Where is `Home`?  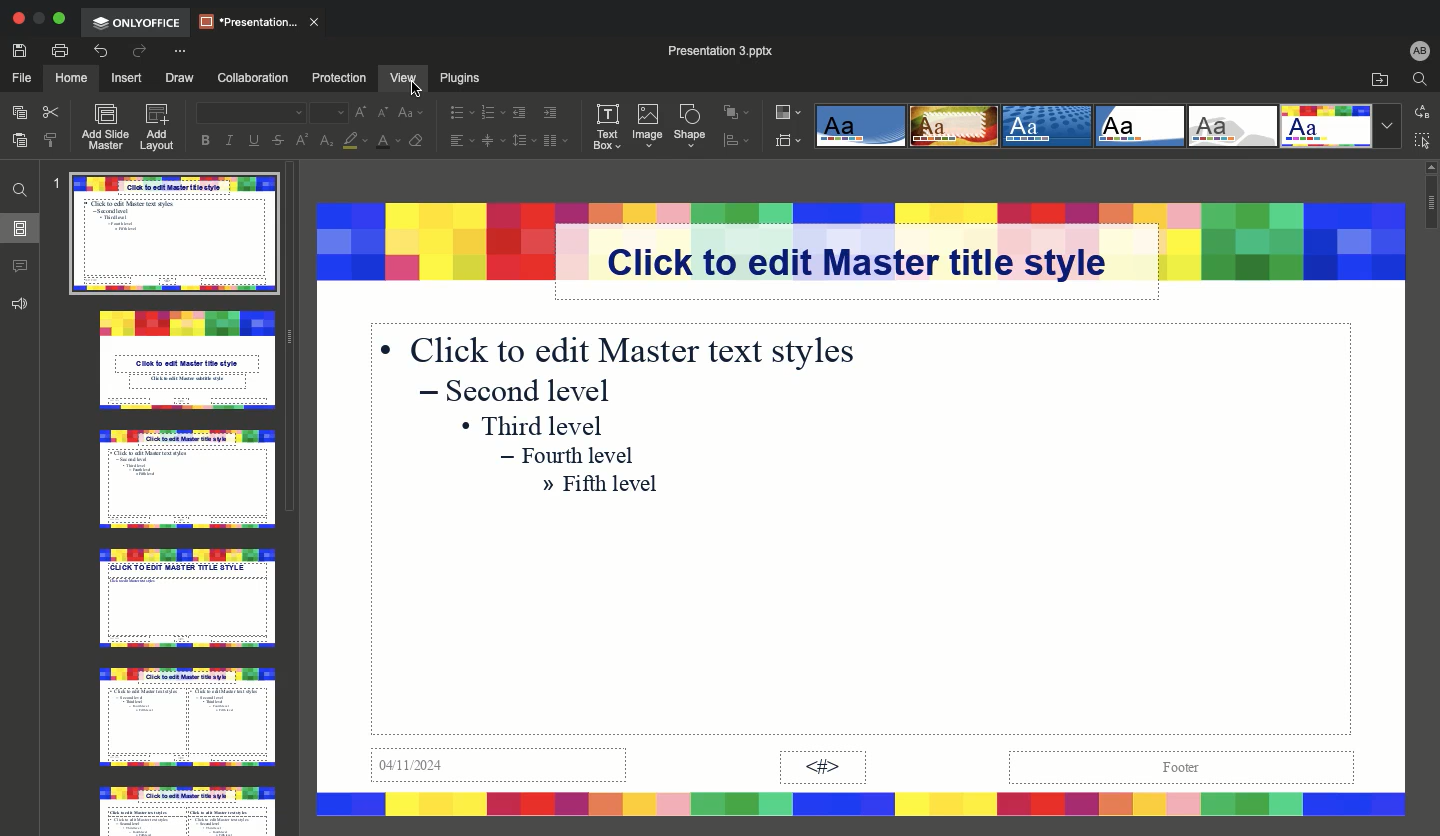
Home is located at coordinates (69, 78).